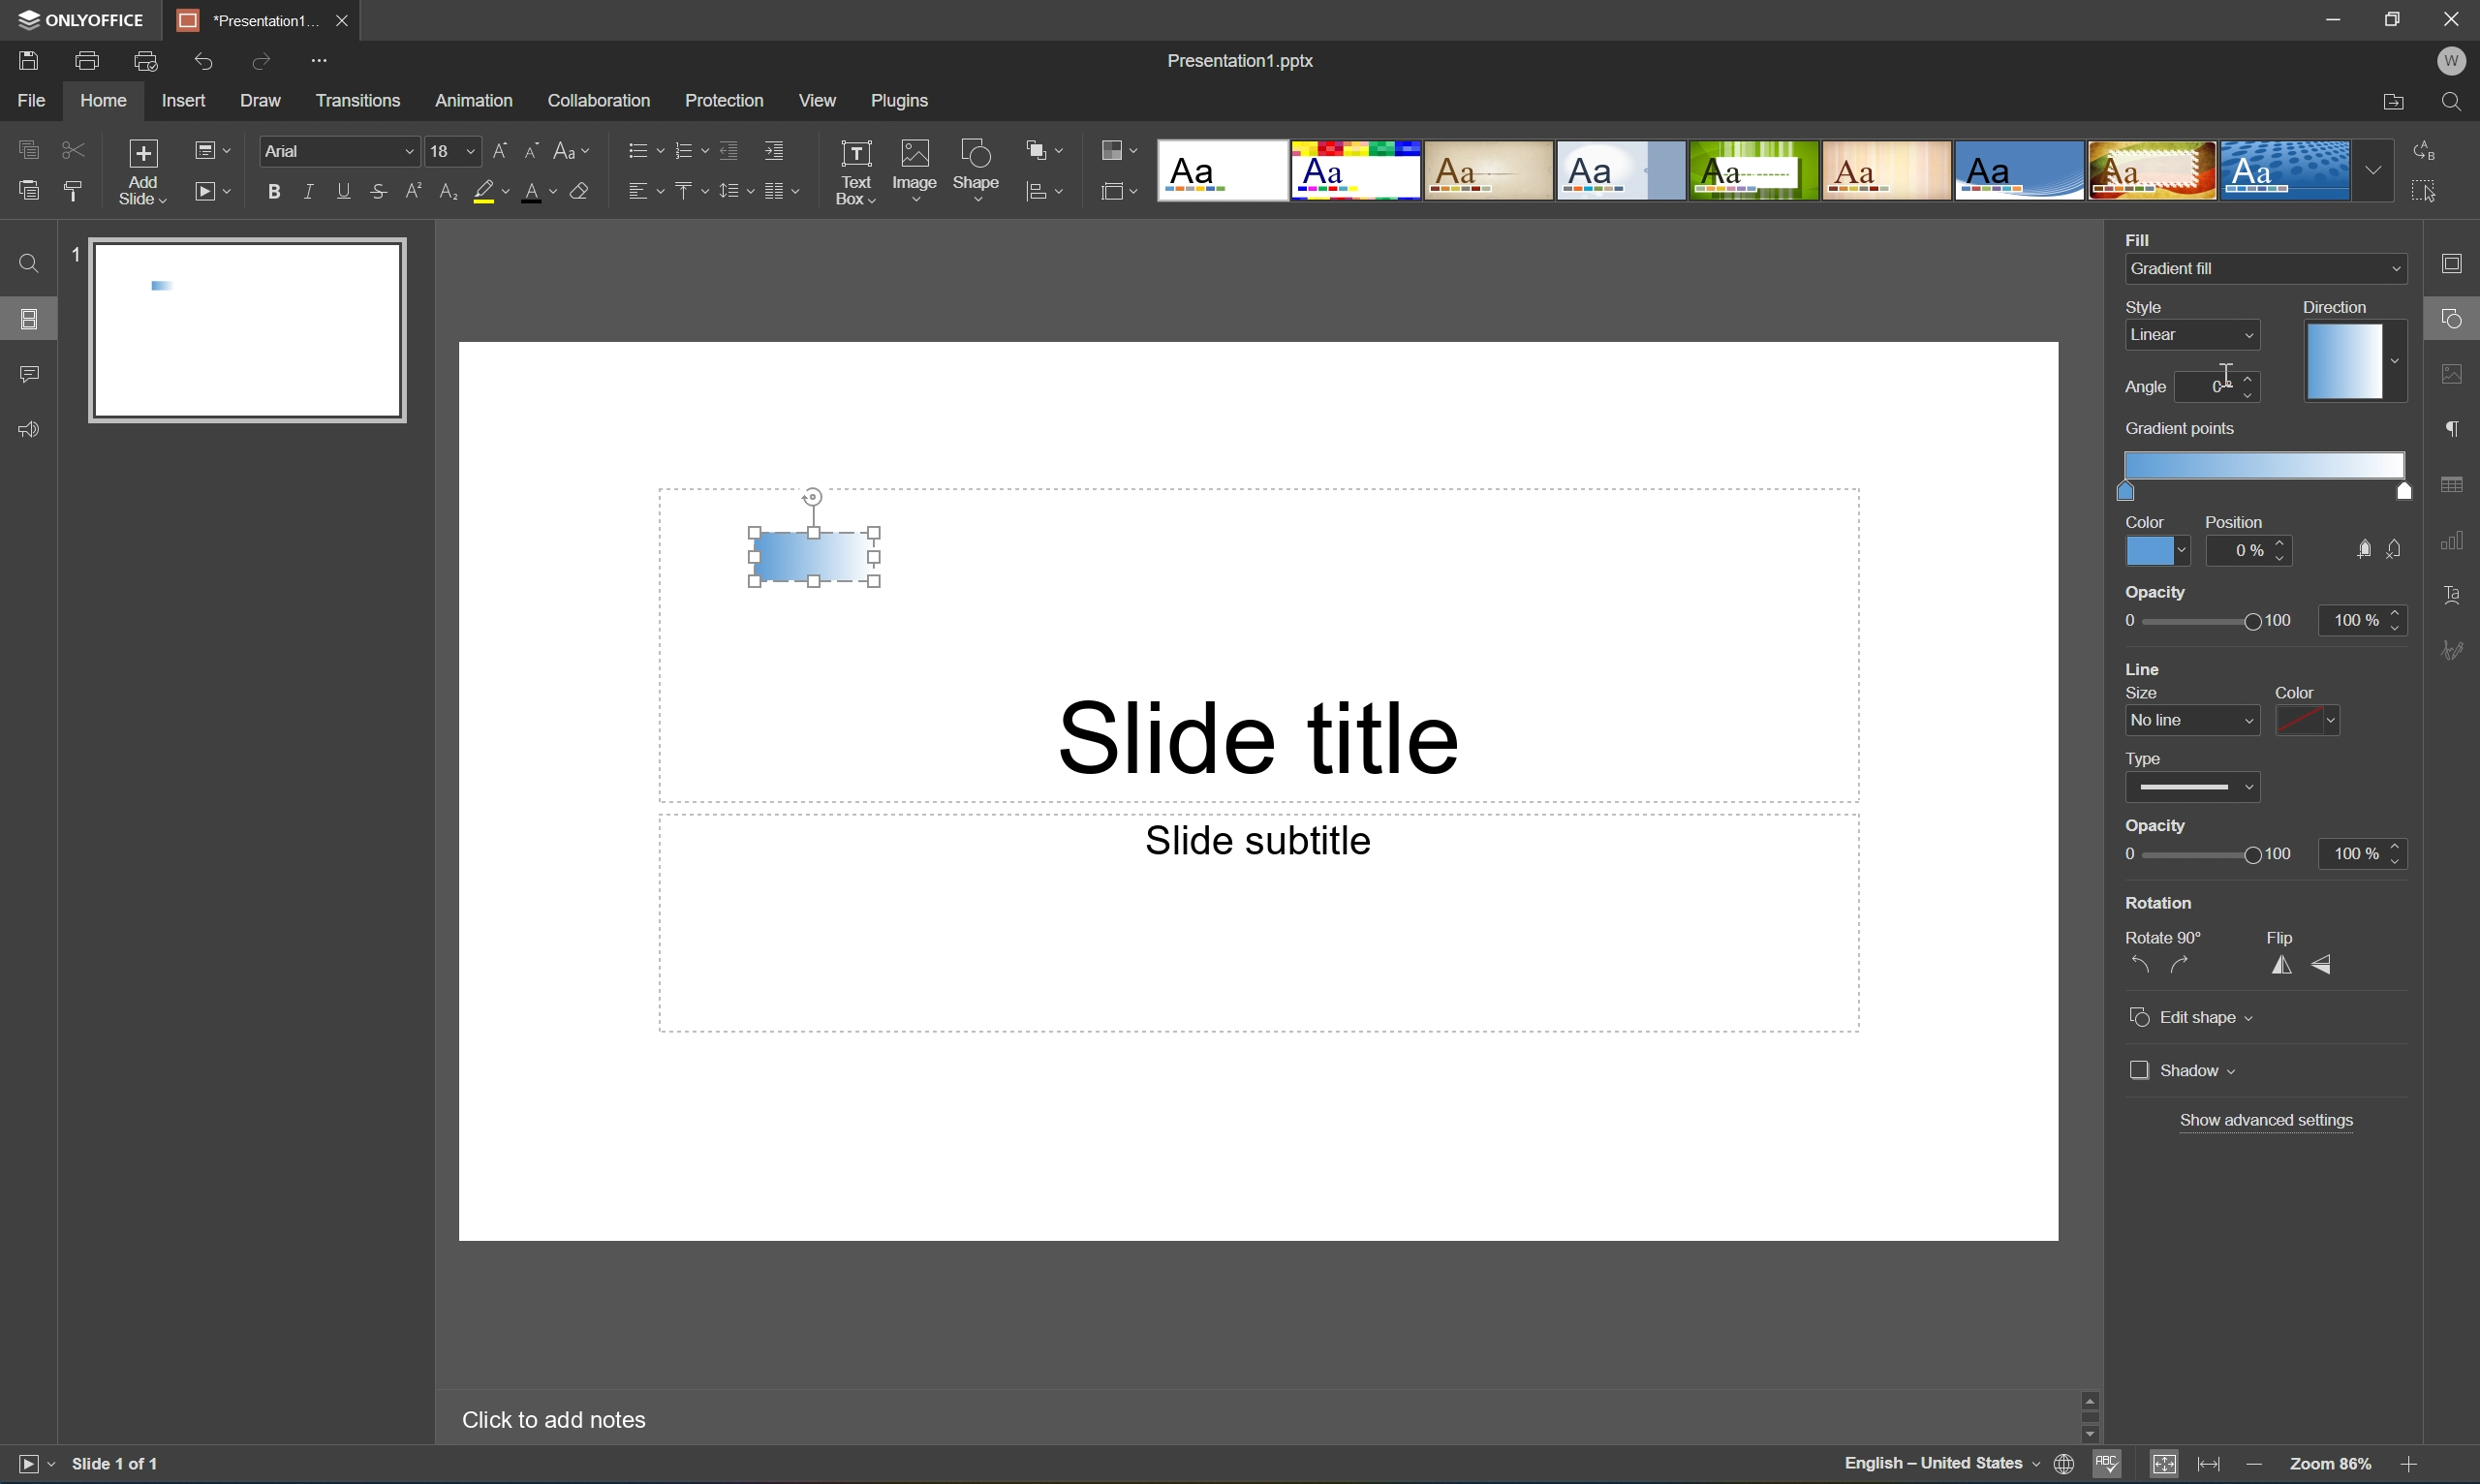 This screenshot has height=1484, width=2480. I want to click on Scroll Bar, so click(2404, 1412).